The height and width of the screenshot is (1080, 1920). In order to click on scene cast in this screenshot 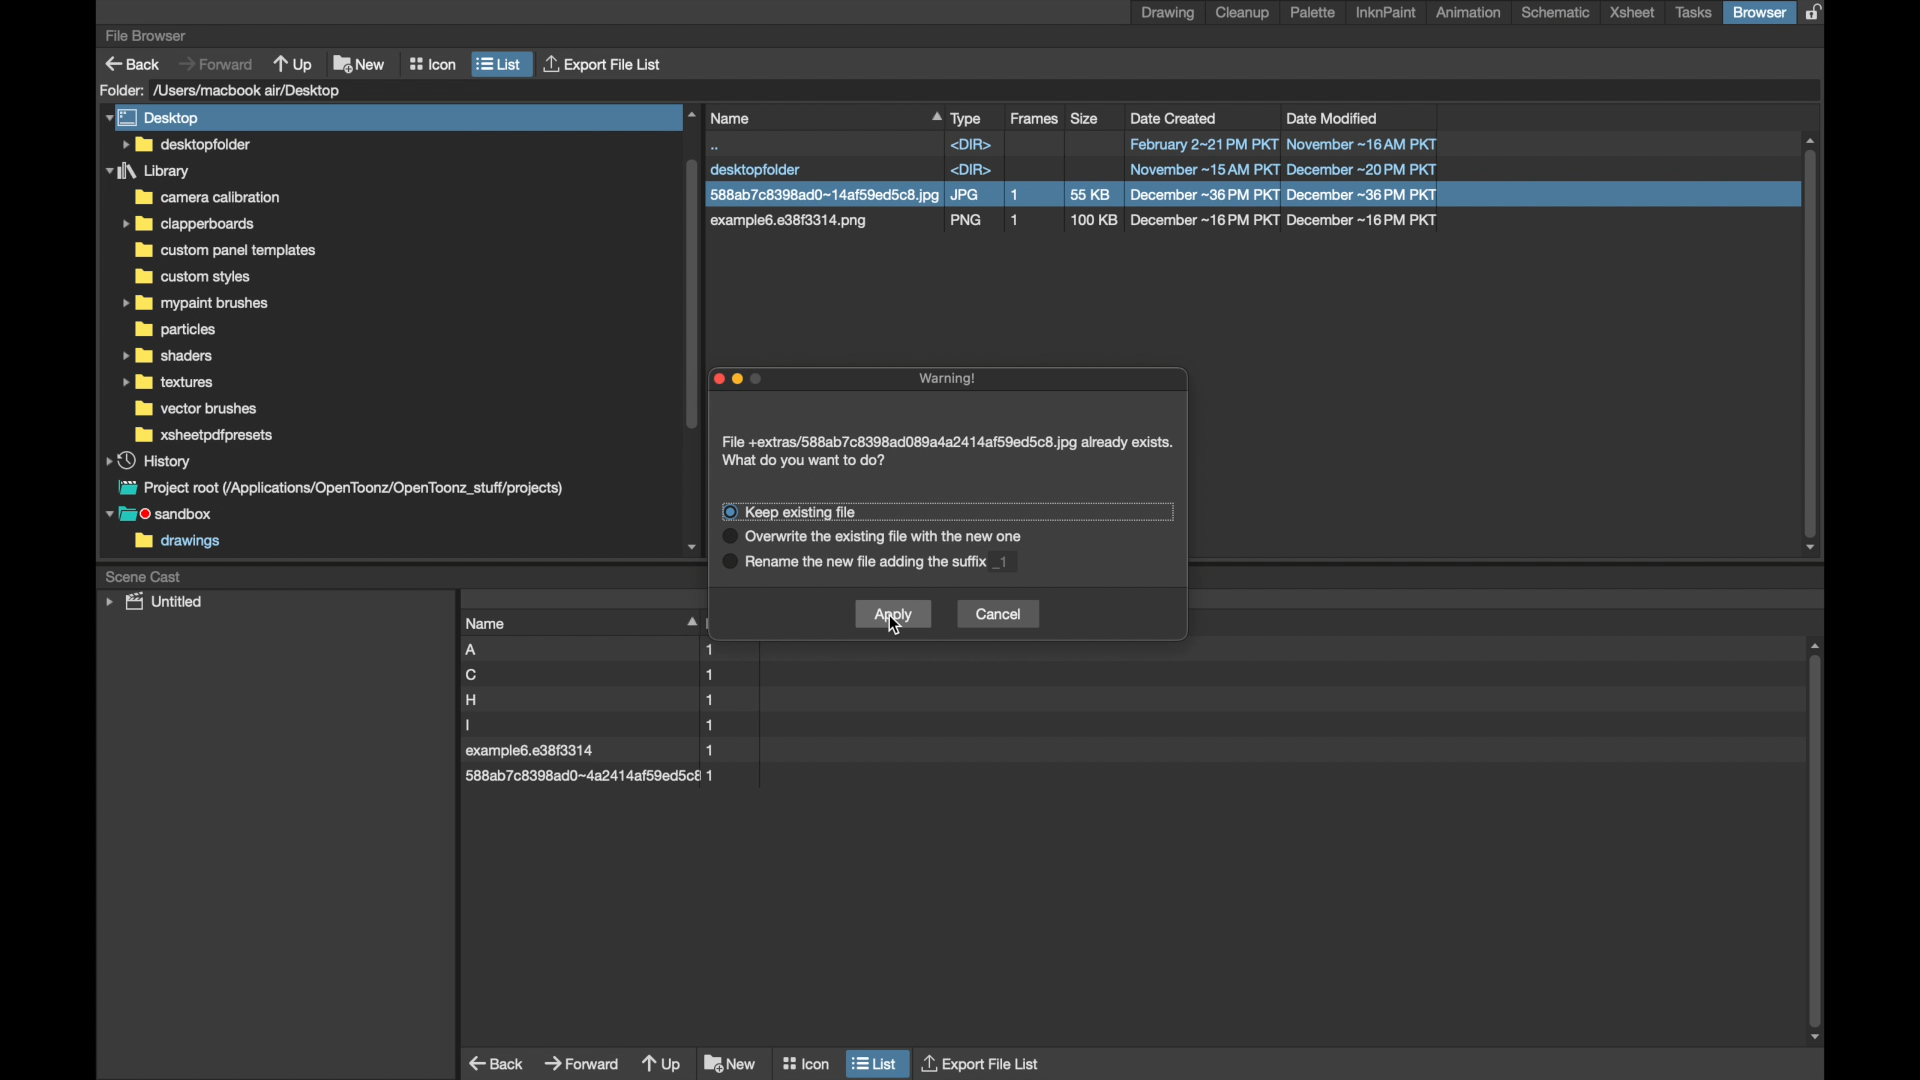, I will do `click(144, 575)`.